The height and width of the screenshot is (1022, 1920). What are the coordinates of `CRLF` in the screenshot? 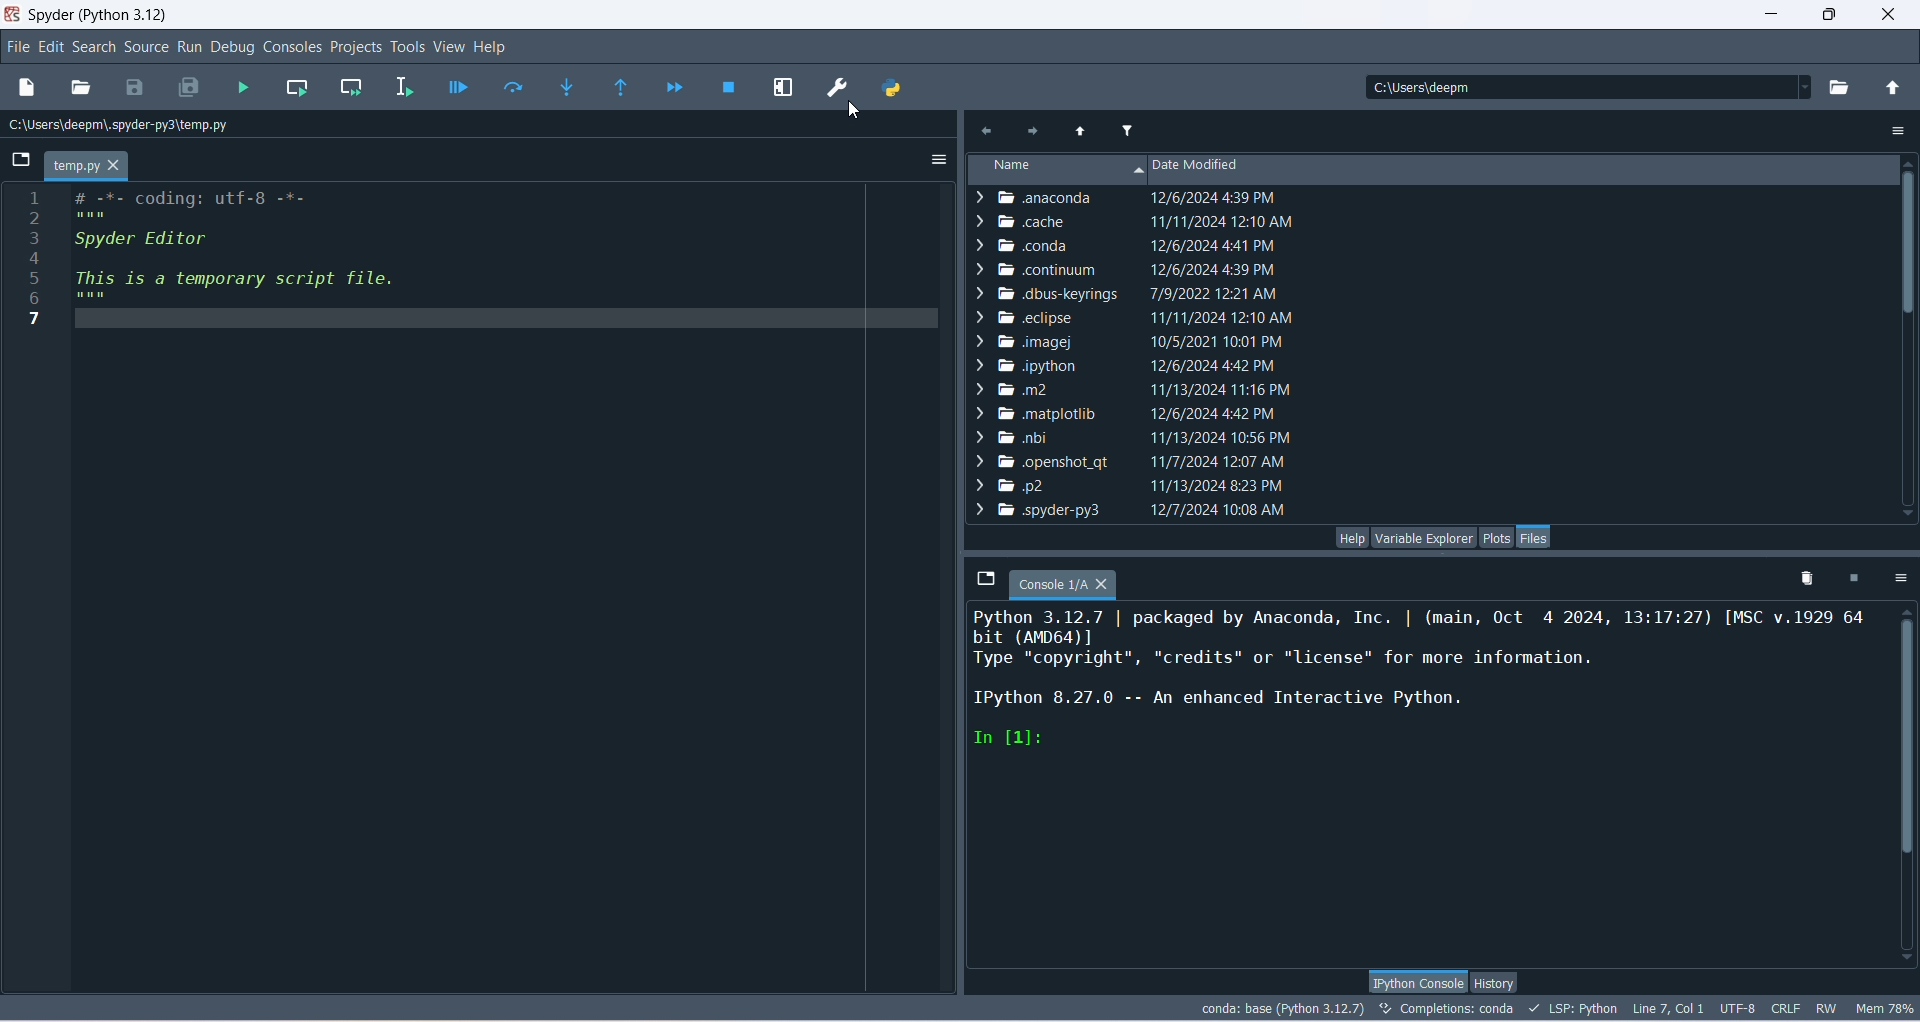 It's located at (1787, 1009).